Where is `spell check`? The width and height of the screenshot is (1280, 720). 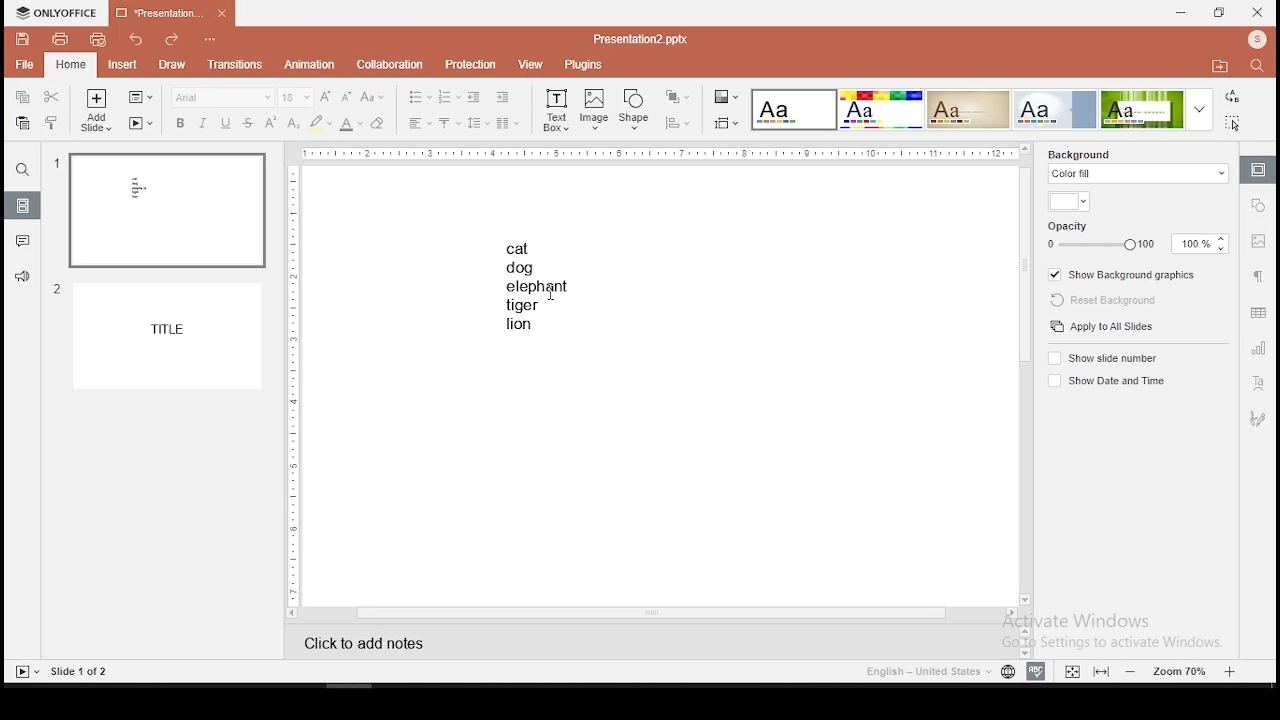 spell check is located at coordinates (1036, 672).